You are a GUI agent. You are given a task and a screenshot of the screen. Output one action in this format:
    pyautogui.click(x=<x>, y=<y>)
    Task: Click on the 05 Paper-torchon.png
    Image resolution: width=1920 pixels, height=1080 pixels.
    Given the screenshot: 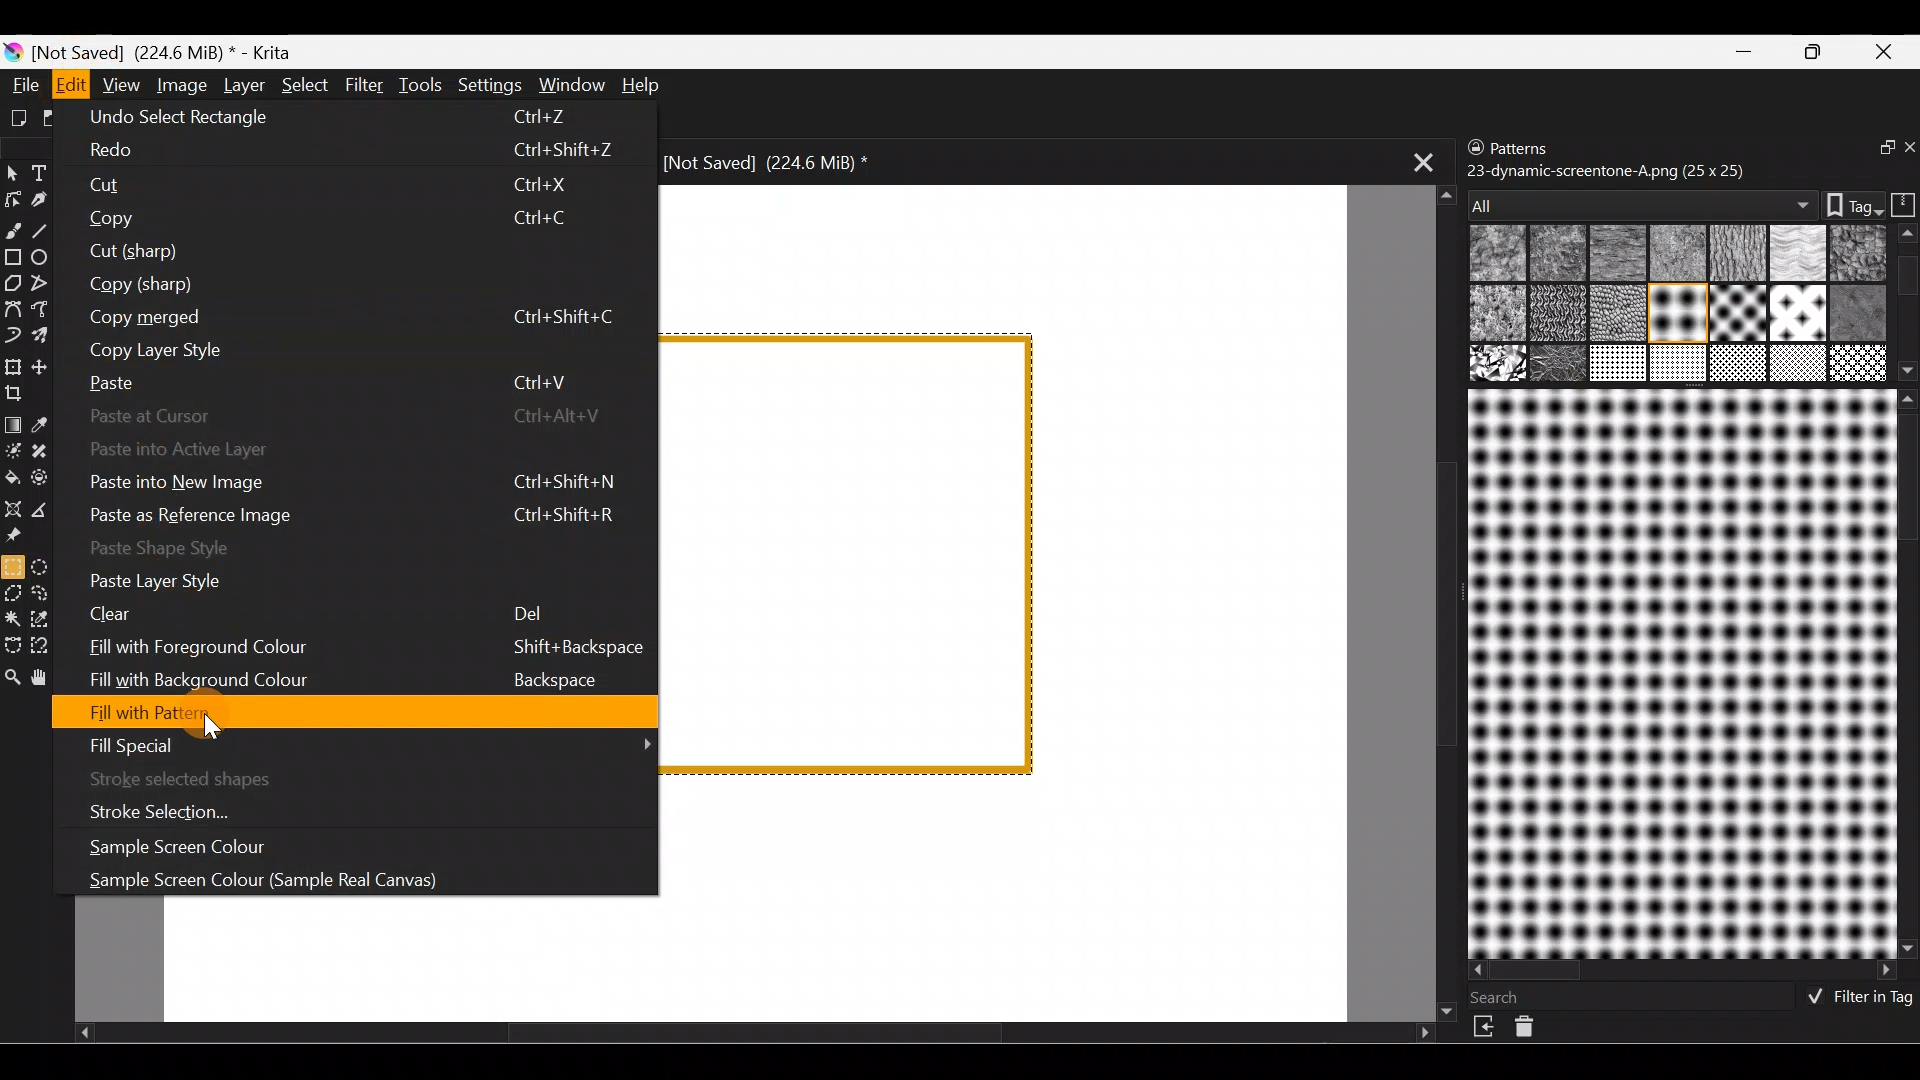 What is the action you would take?
    pyautogui.click(x=1801, y=255)
    